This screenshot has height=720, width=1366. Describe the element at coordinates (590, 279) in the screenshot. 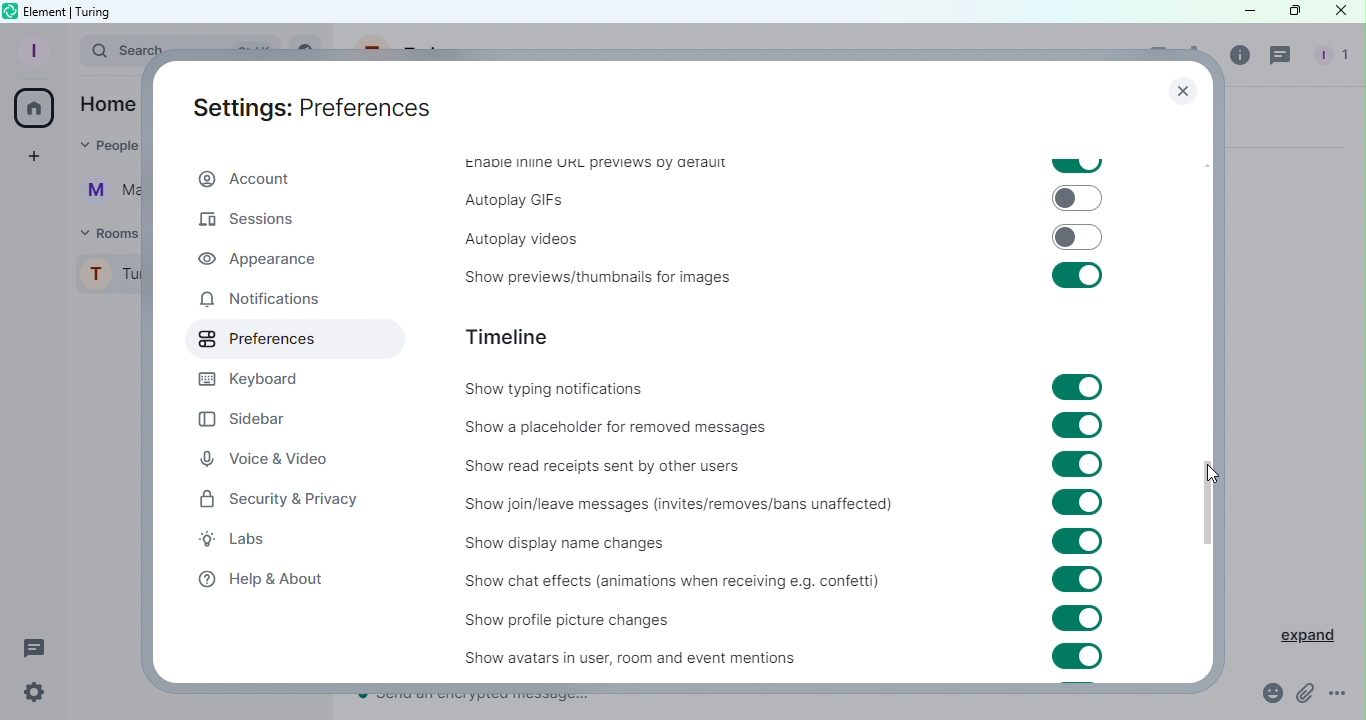

I see `Show preview/thumbnails for images` at that location.